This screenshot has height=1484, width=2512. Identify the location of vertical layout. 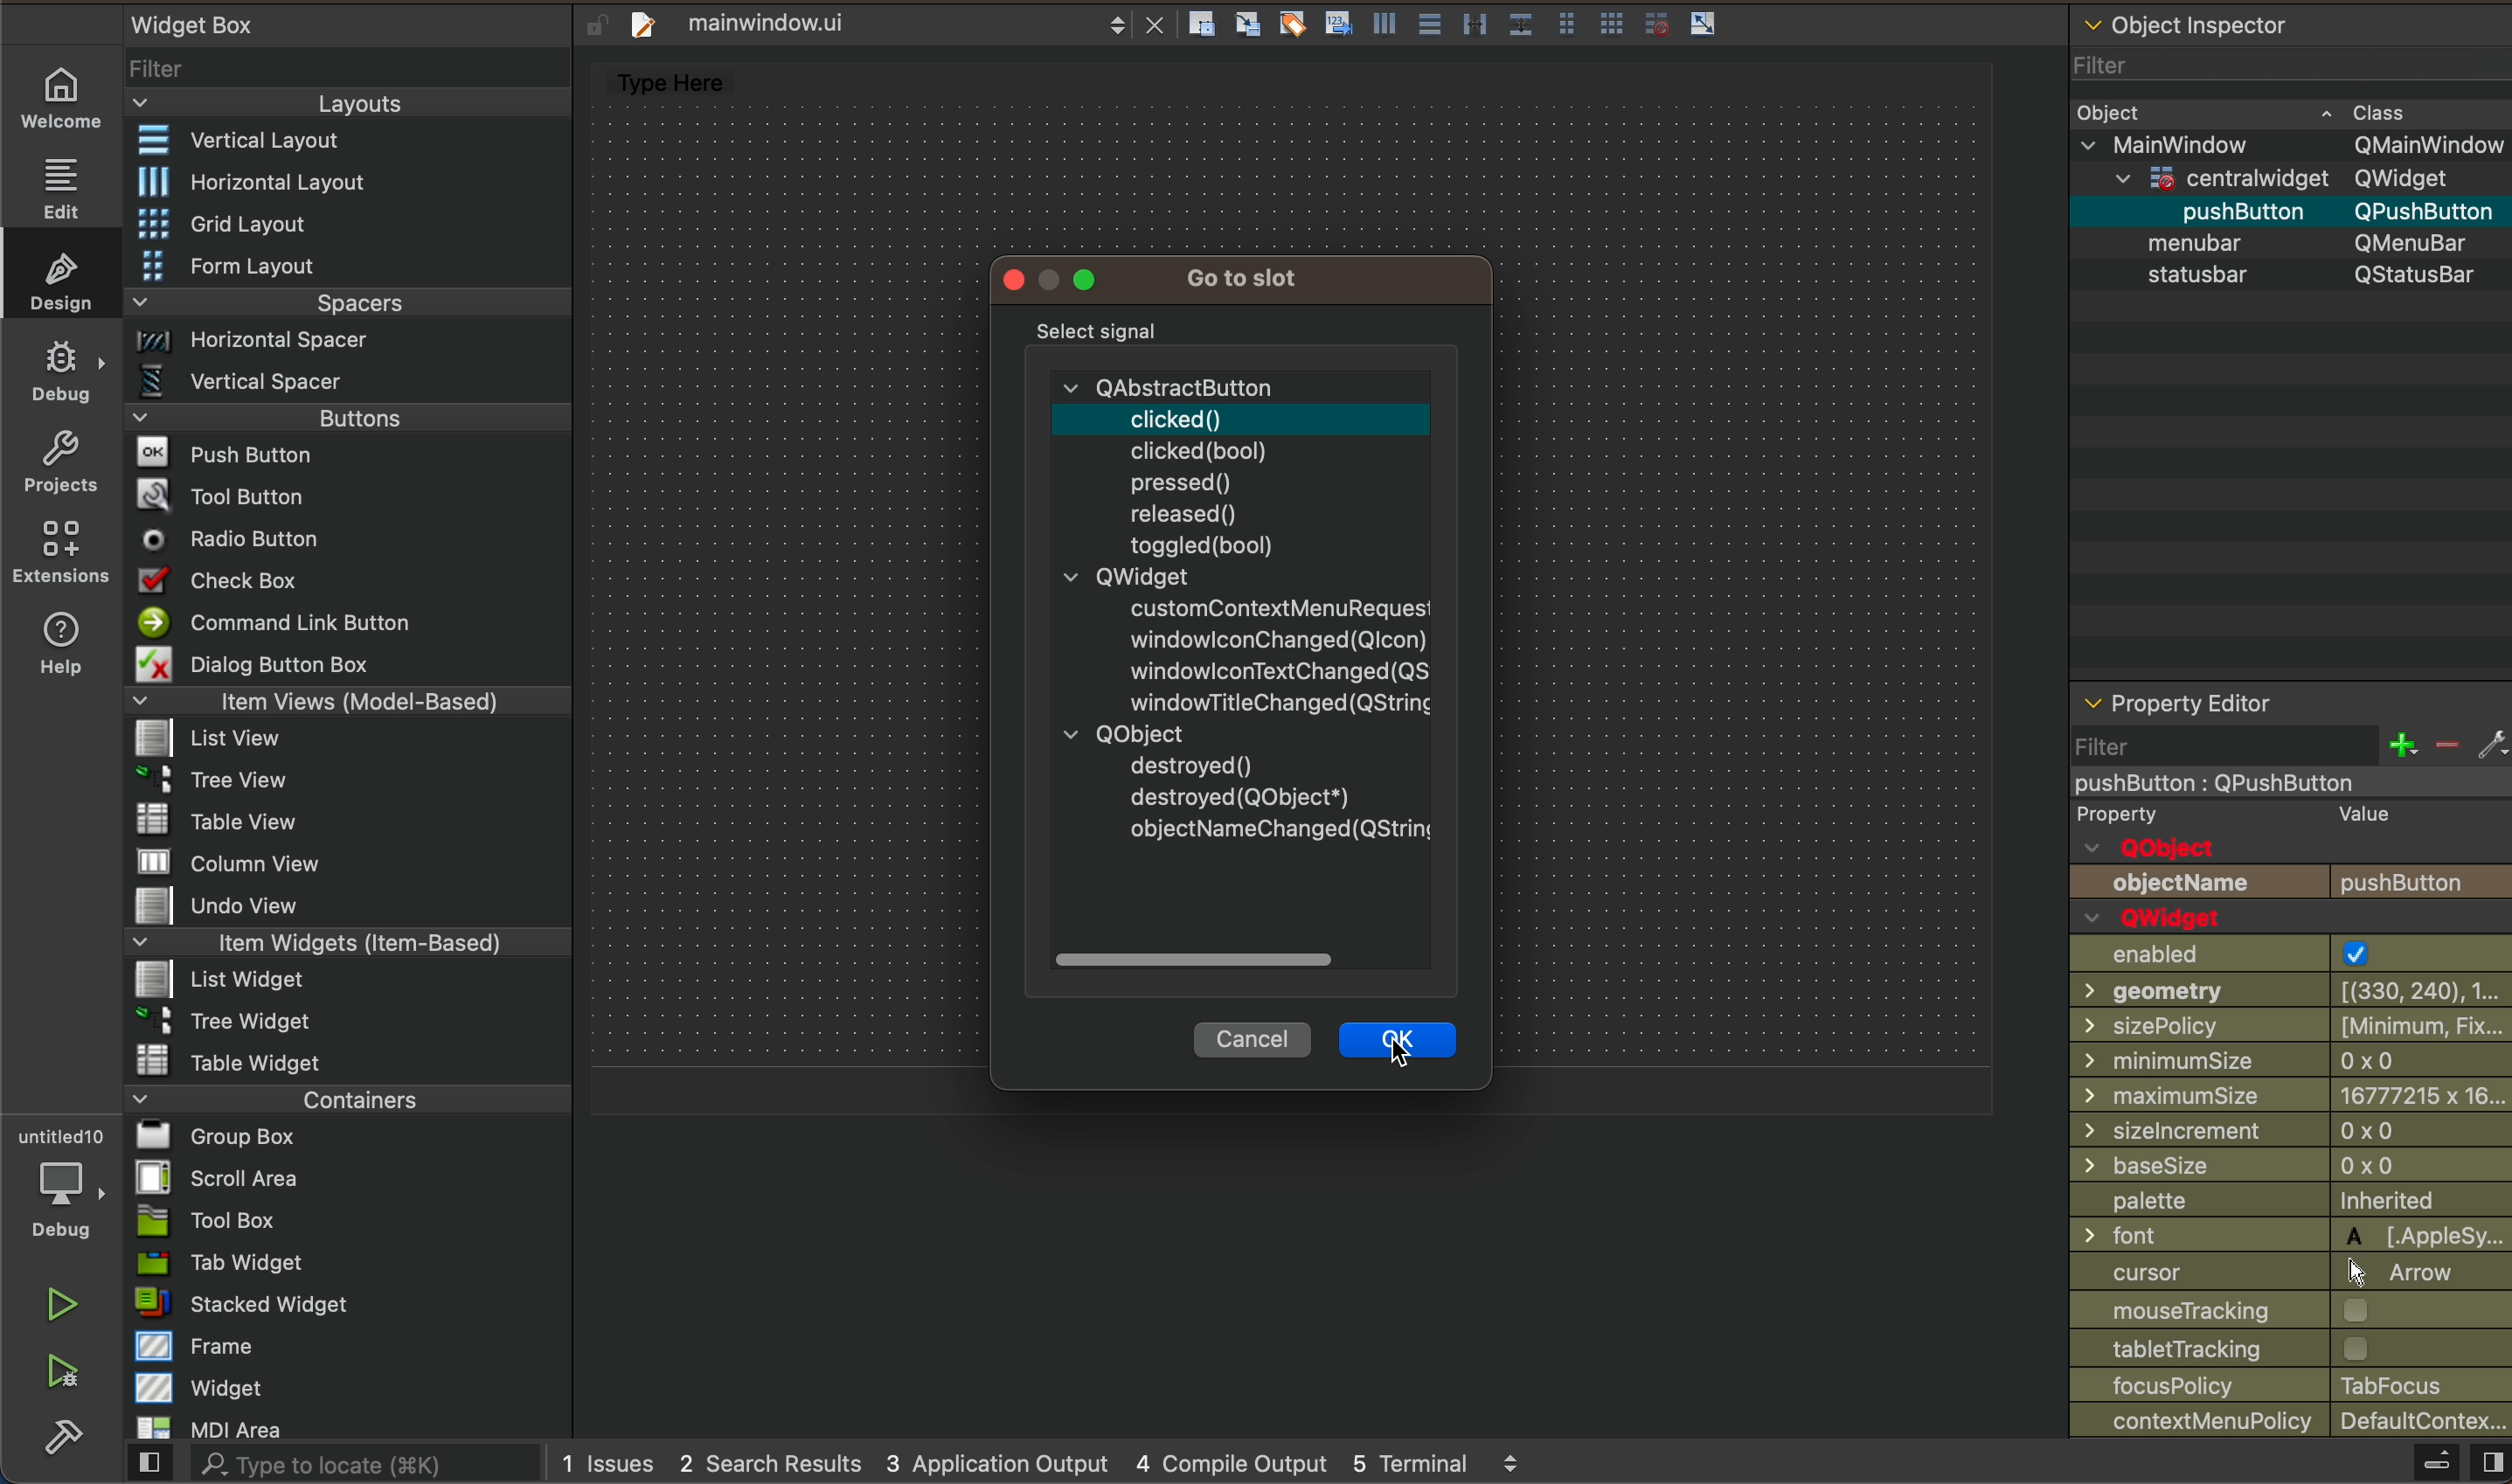
(349, 140).